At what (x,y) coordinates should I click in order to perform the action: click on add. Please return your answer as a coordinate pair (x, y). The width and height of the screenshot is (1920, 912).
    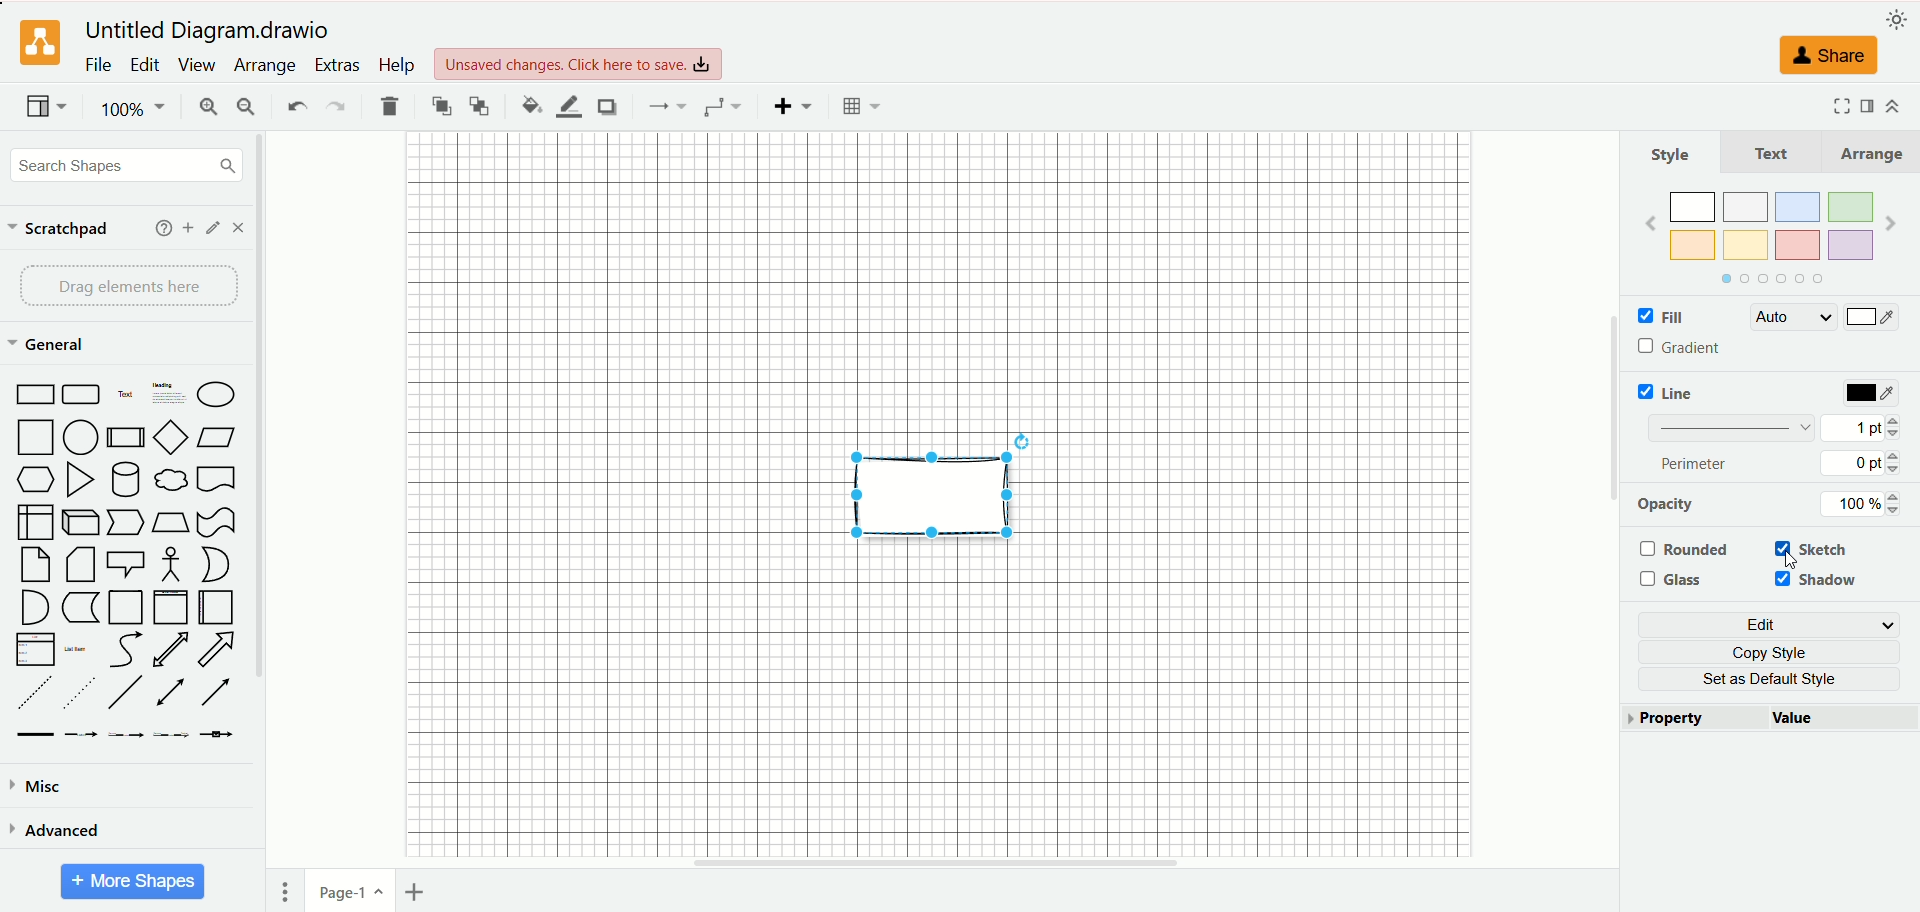
    Looking at the image, I should click on (189, 228).